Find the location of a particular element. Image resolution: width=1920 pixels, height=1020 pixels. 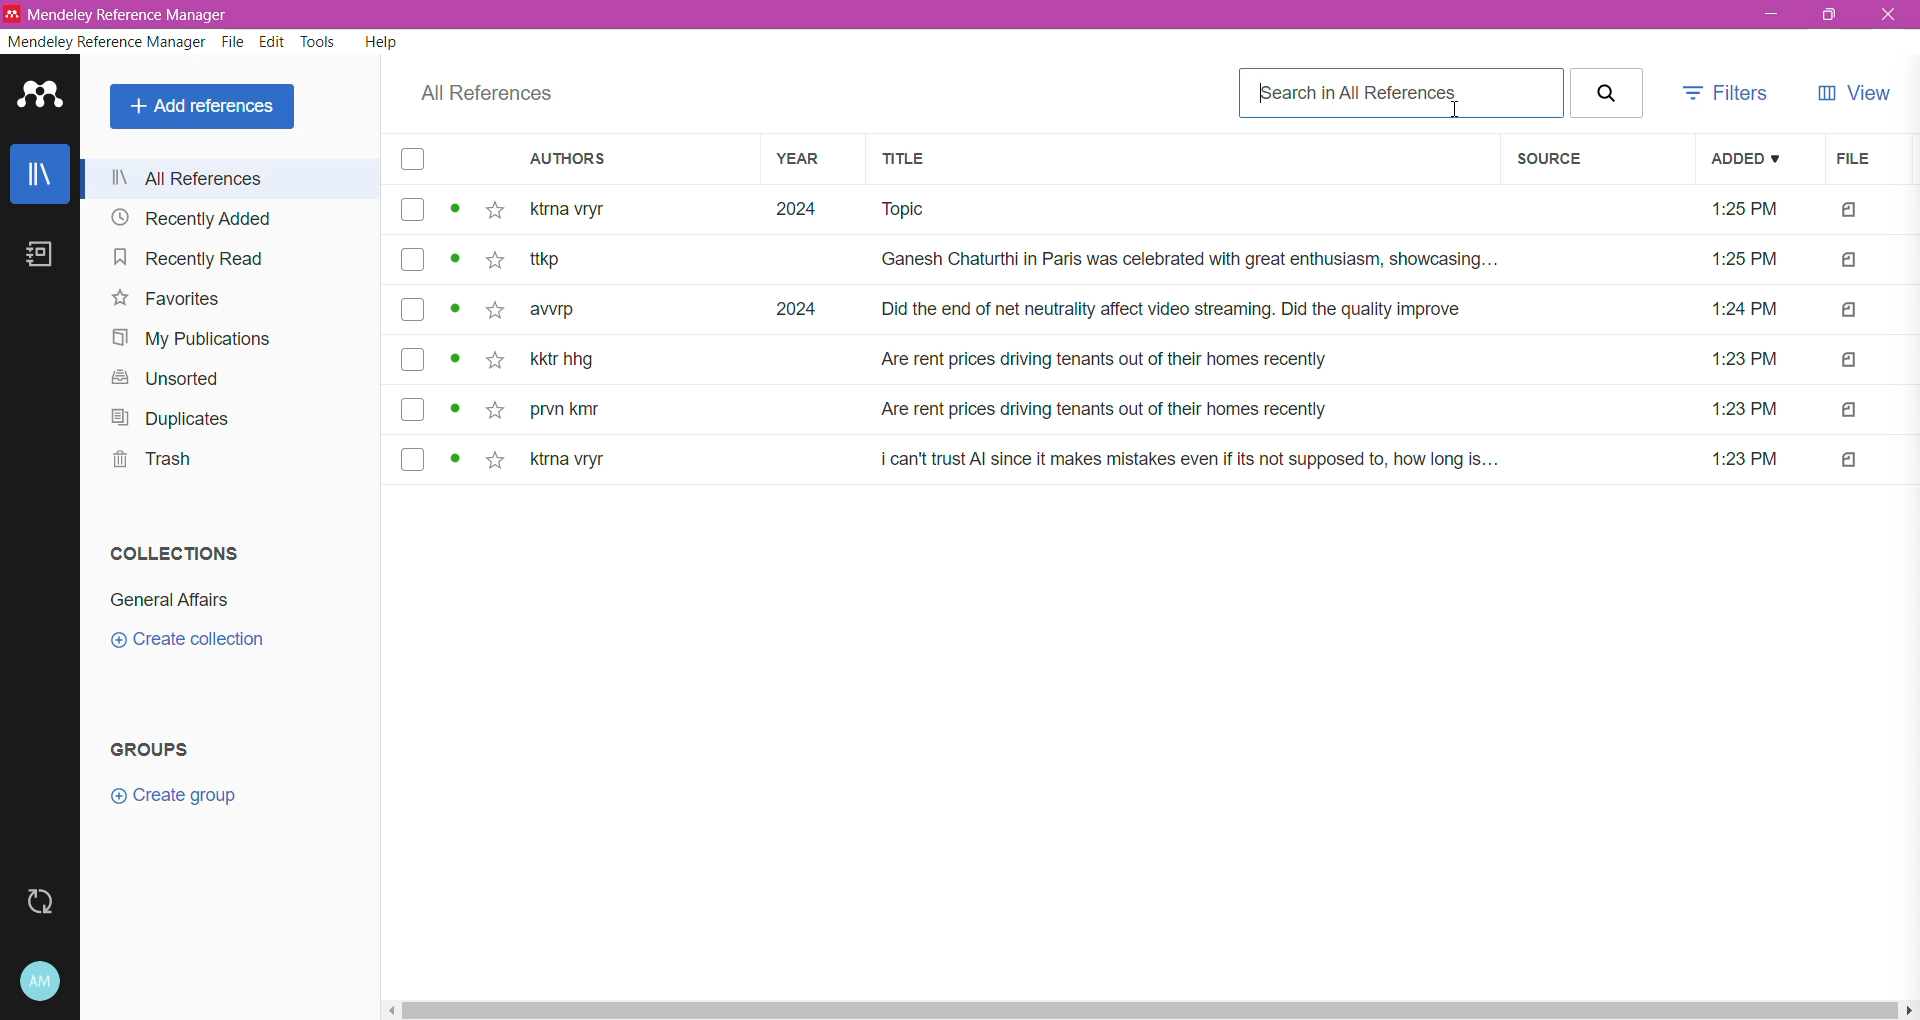

Favorites is located at coordinates (162, 301).